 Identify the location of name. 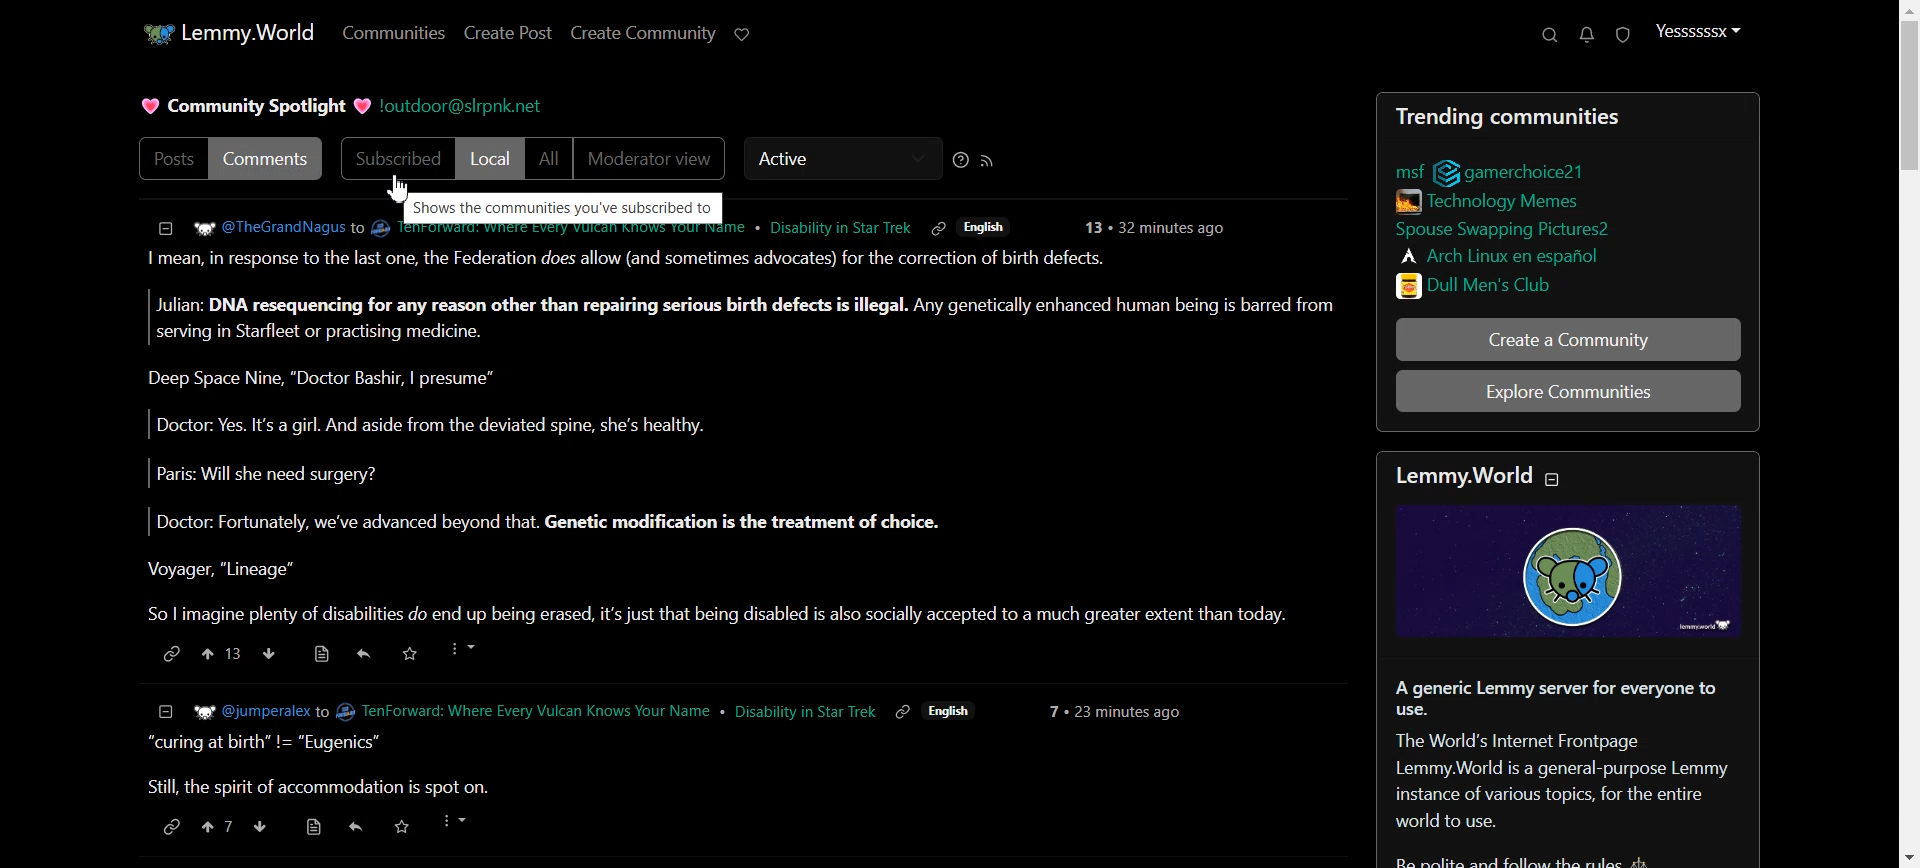
(597, 709).